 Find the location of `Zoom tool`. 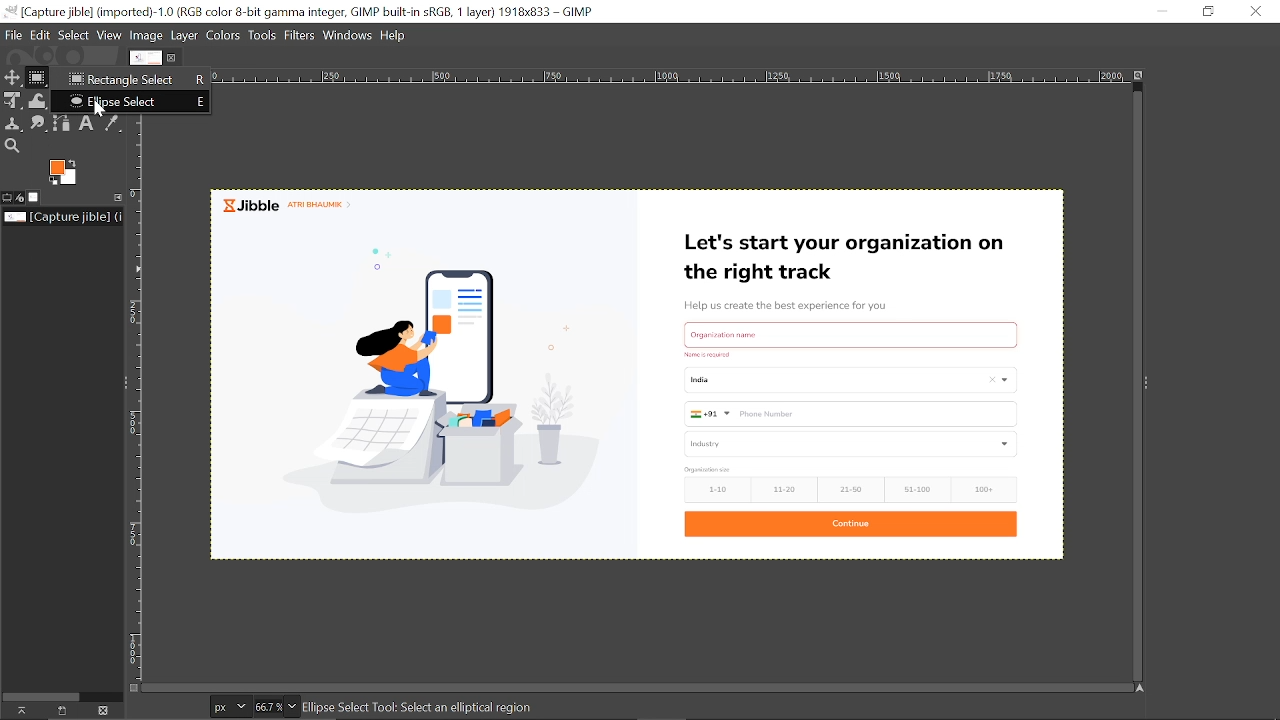

Zoom tool is located at coordinates (11, 145).